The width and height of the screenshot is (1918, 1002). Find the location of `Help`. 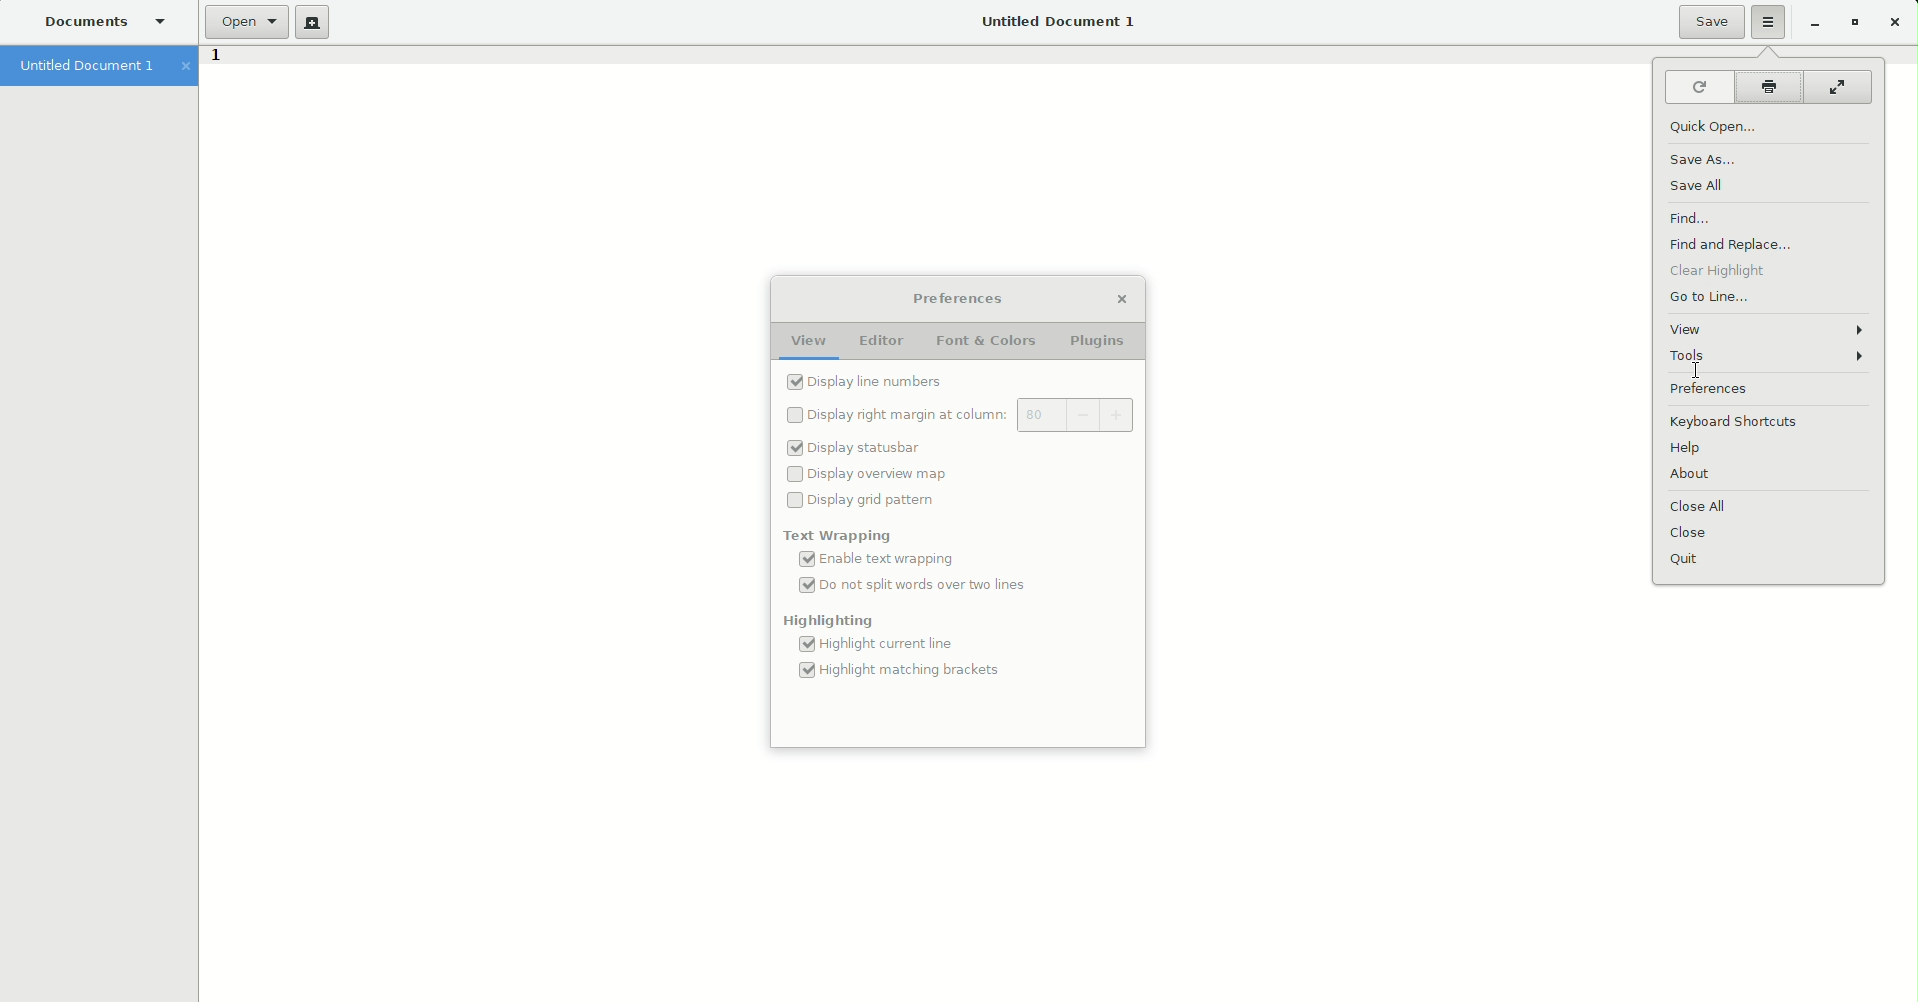

Help is located at coordinates (1693, 449).